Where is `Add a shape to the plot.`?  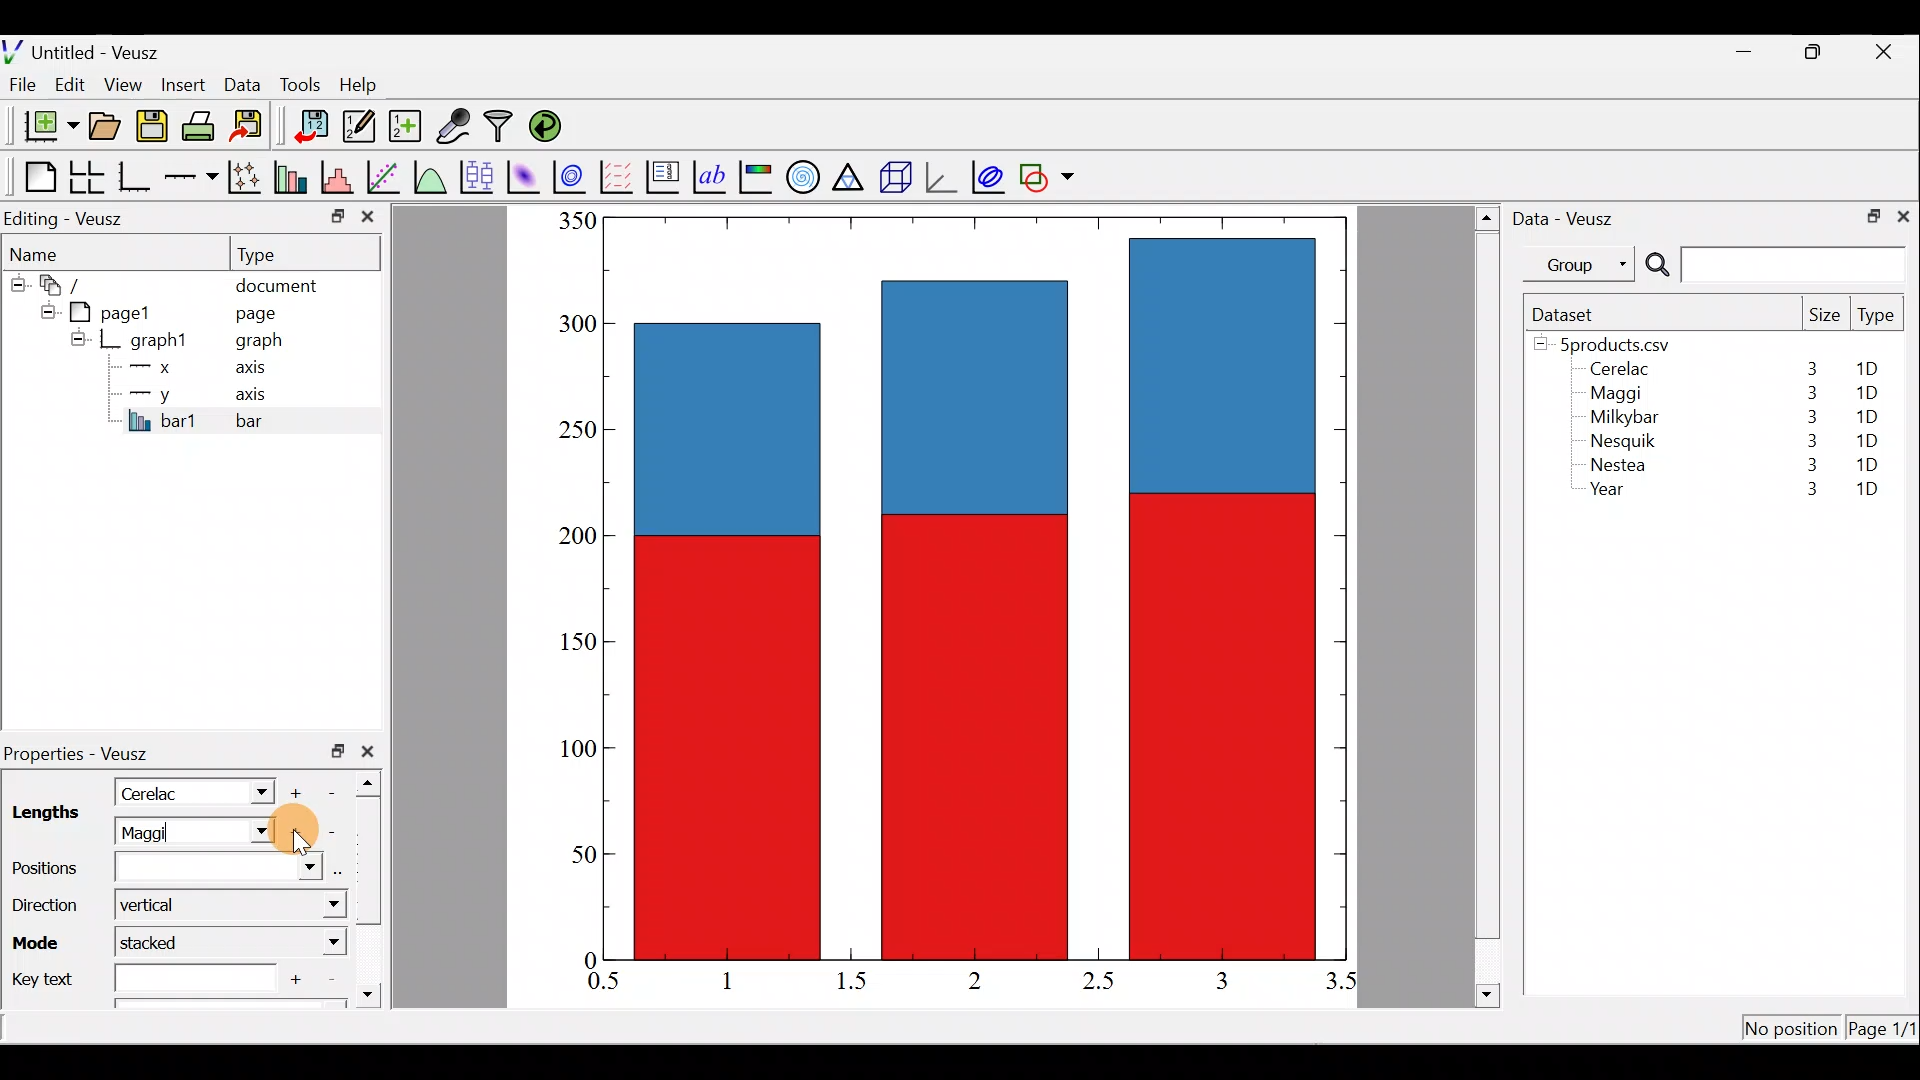 Add a shape to the plot. is located at coordinates (1048, 174).